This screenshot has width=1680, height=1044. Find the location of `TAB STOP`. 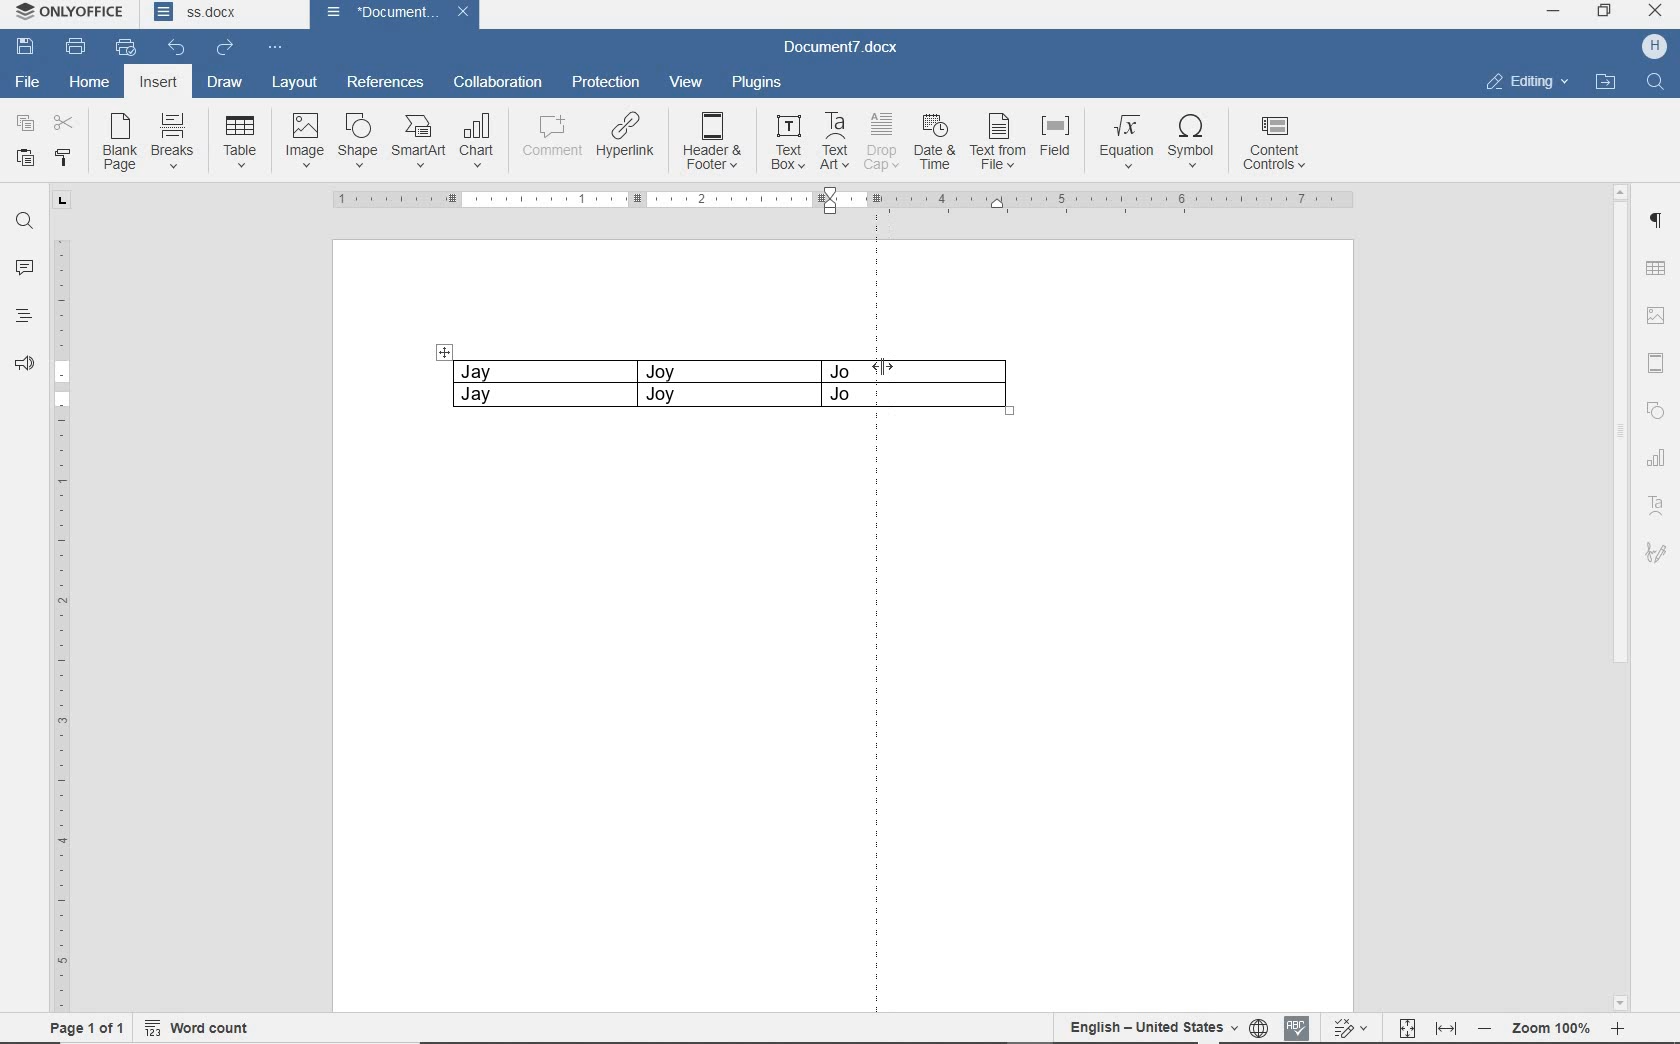

TAB STOP is located at coordinates (59, 202).